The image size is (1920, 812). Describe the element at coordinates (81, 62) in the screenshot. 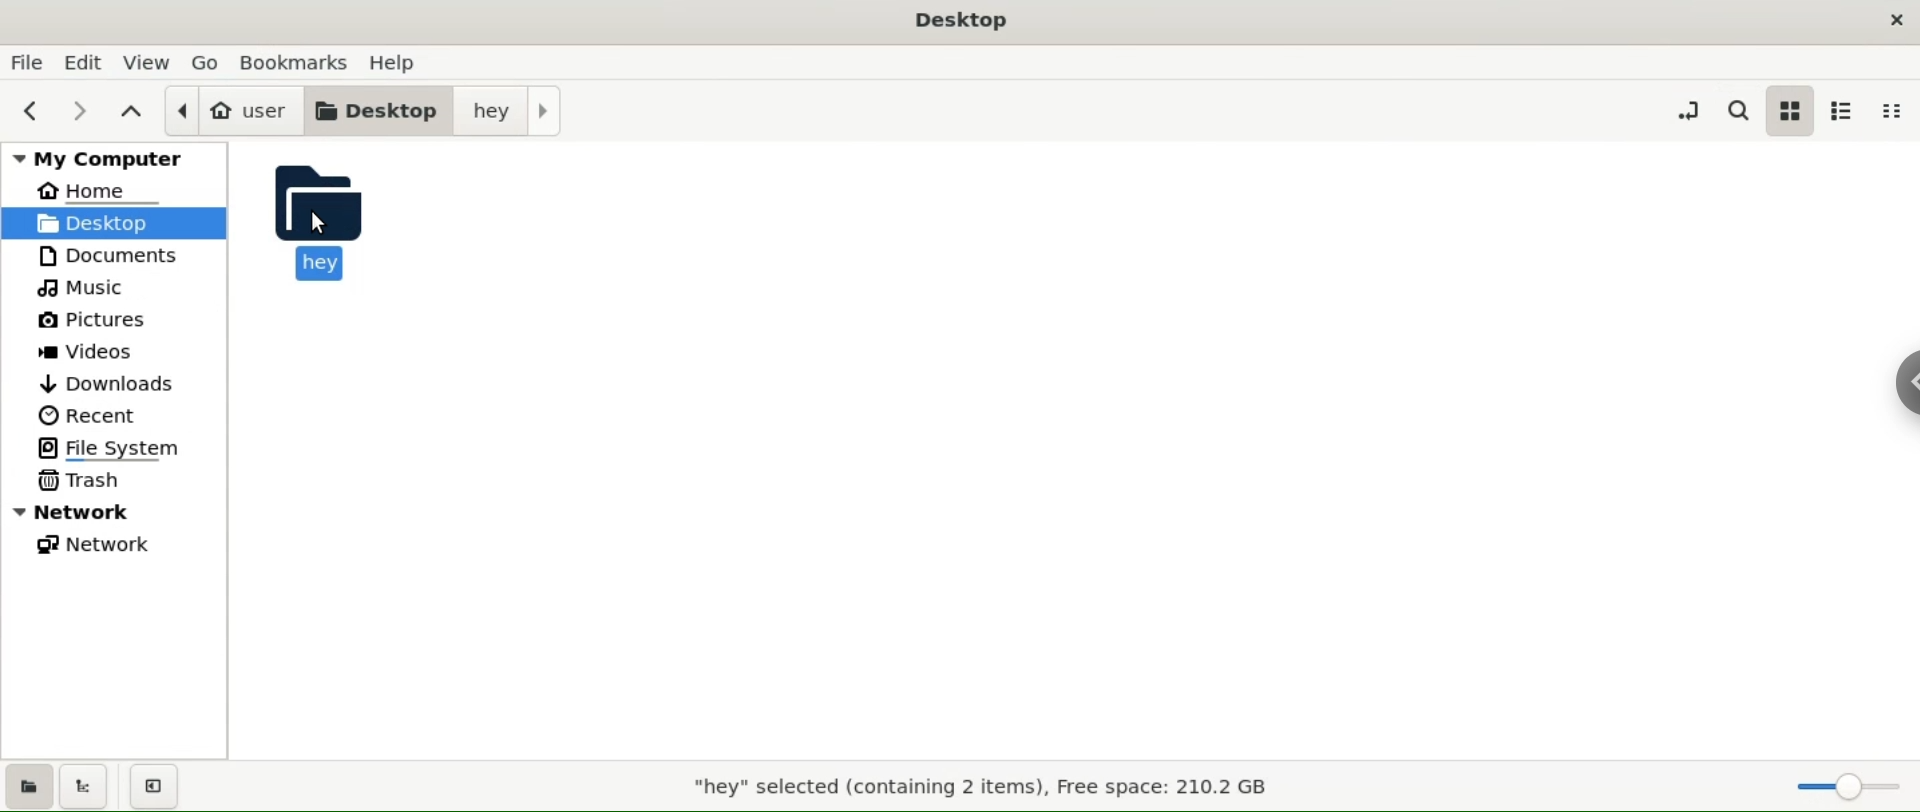

I see `edit` at that location.